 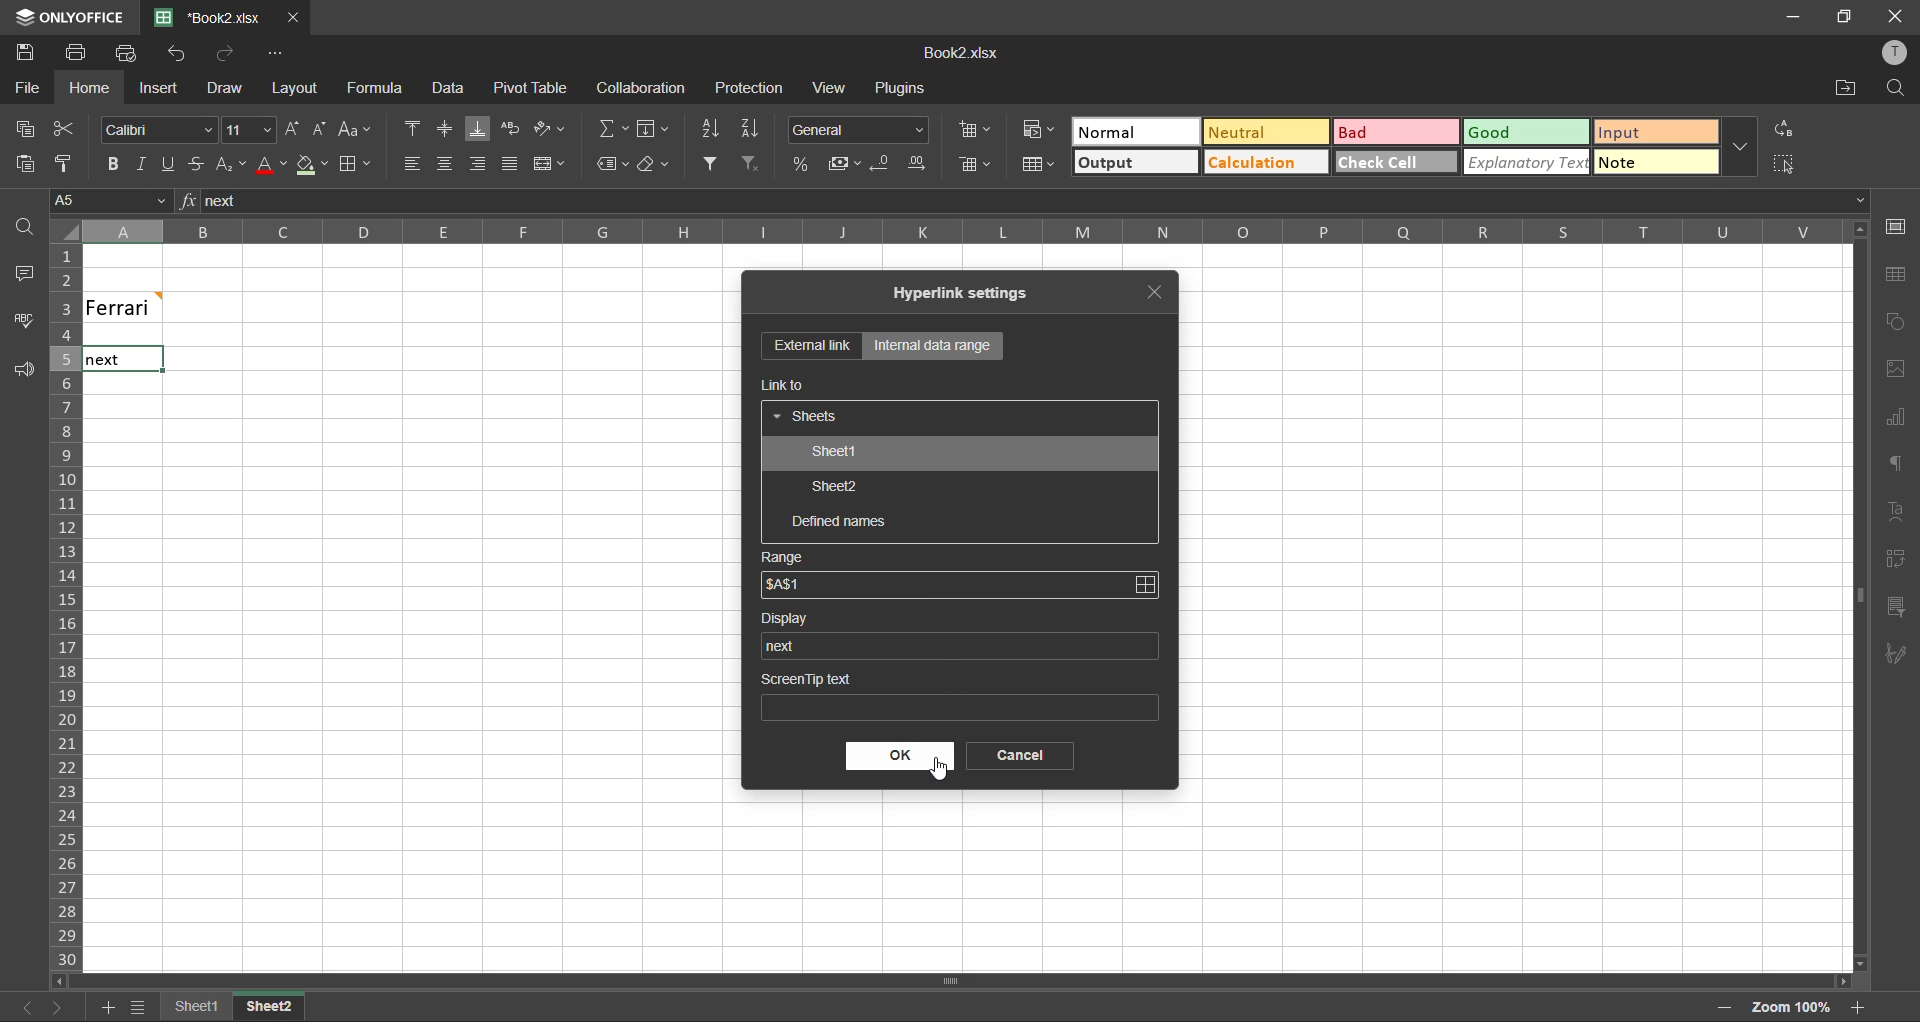 I want to click on insert, so click(x=155, y=87).